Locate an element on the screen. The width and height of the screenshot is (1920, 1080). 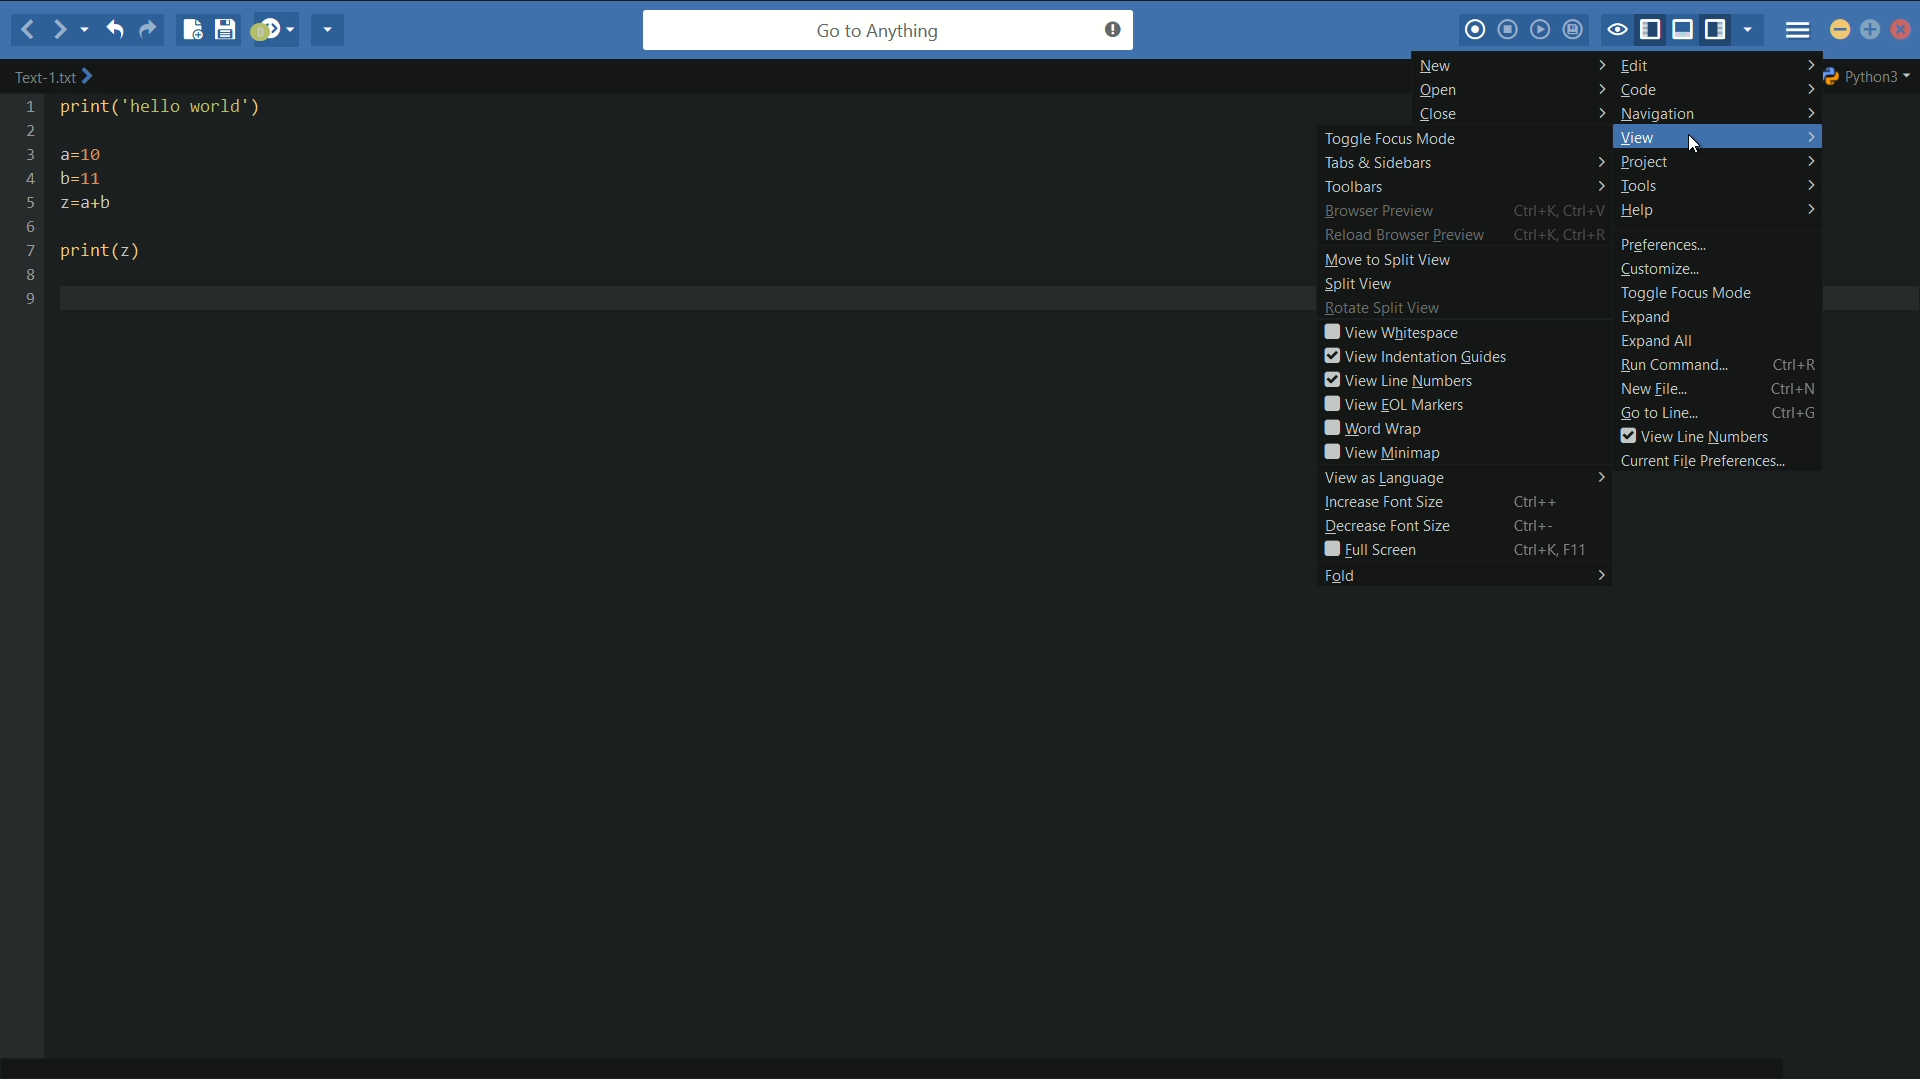
tools is located at coordinates (1718, 185).